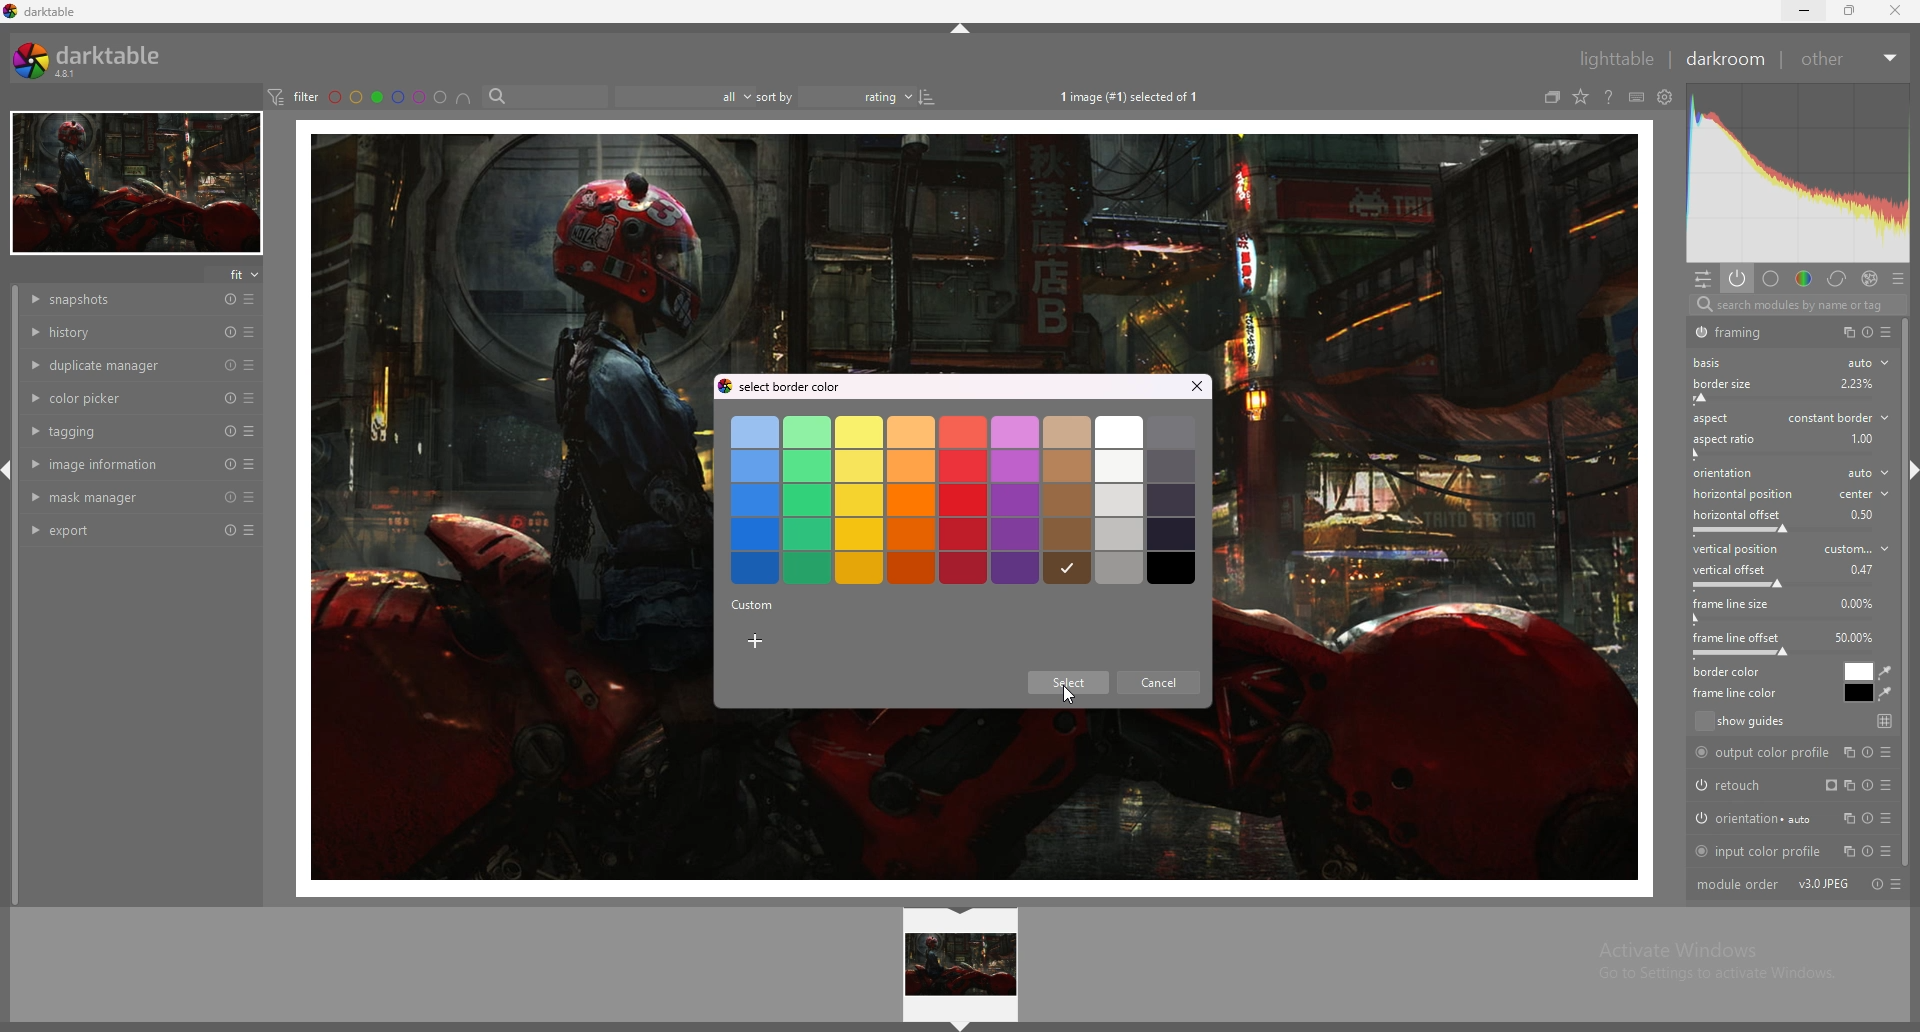 Image resolution: width=1920 pixels, height=1032 pixels. What do you see at coordinates (965, 502) in the screenshot?
I see `border colors` at bounding box center [965, 502].